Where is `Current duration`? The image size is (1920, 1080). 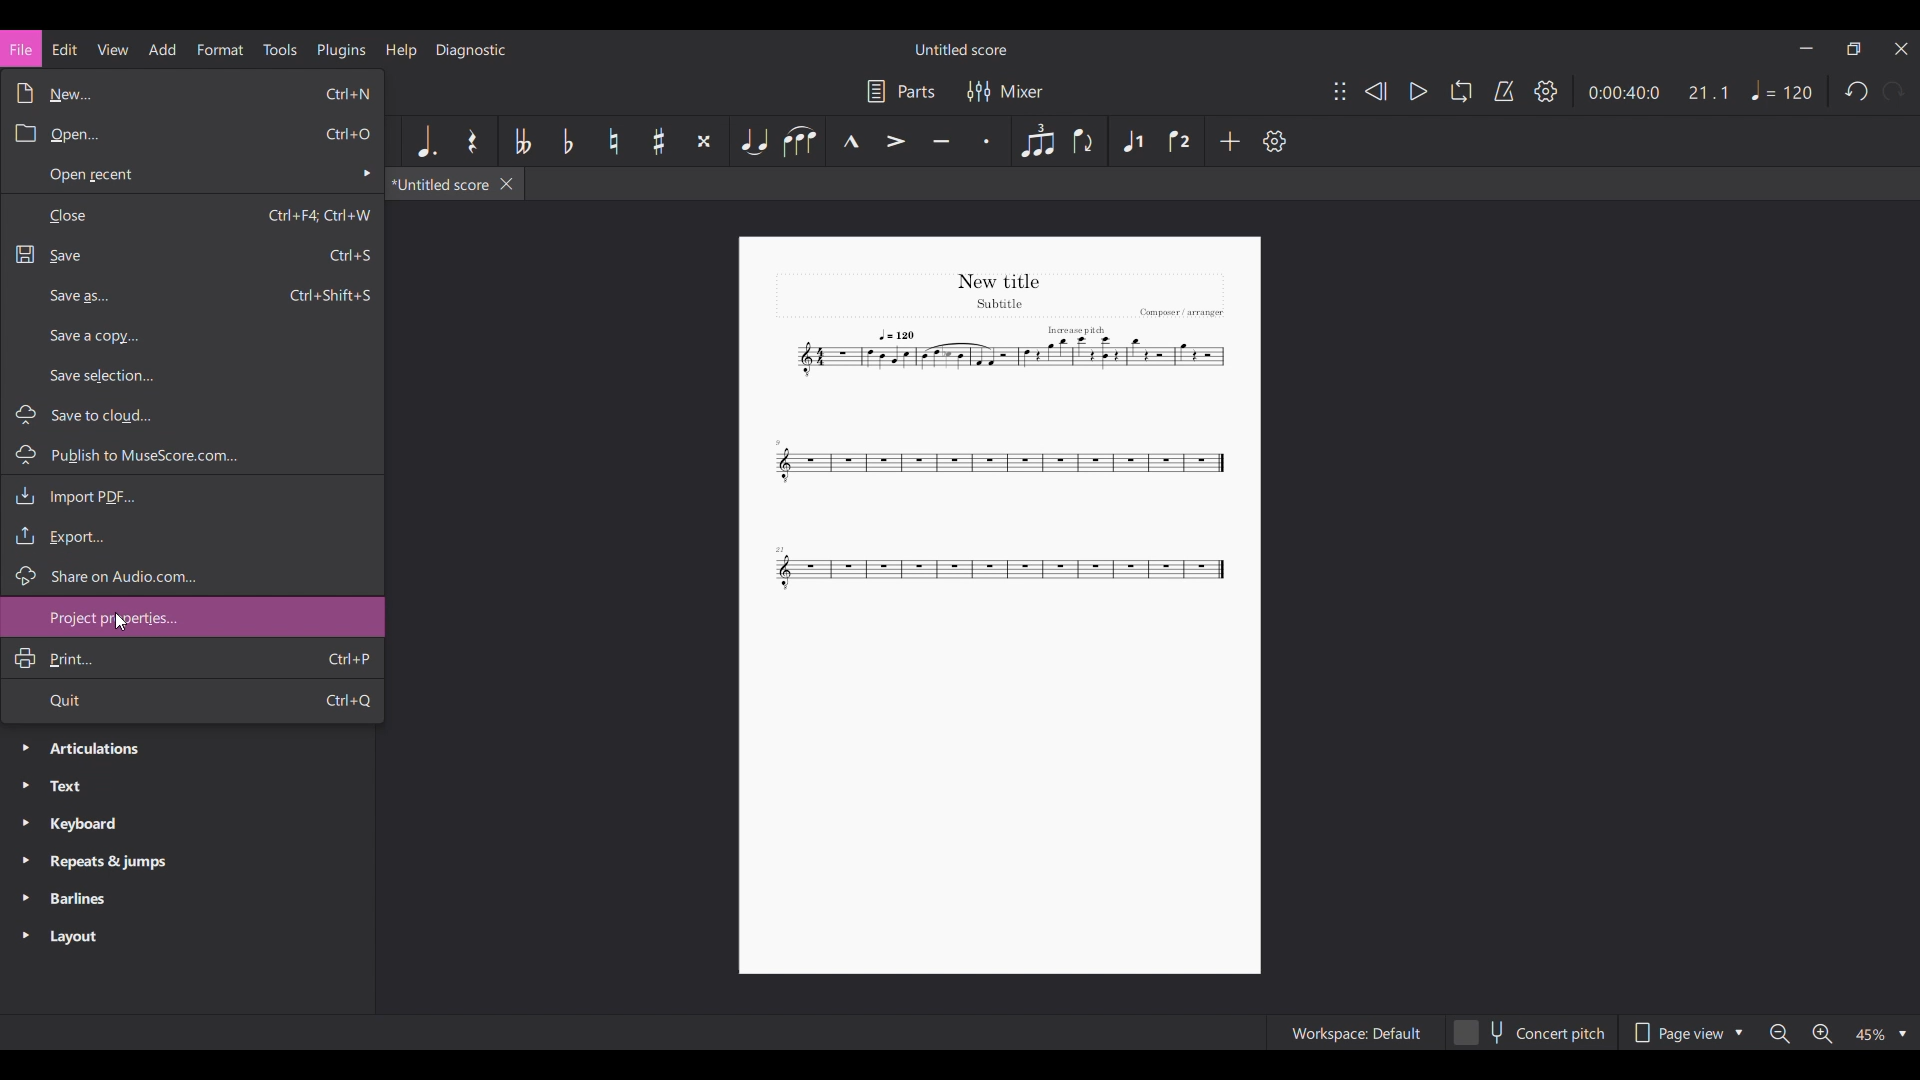 Current duration is located at coordinates (1625, 92).